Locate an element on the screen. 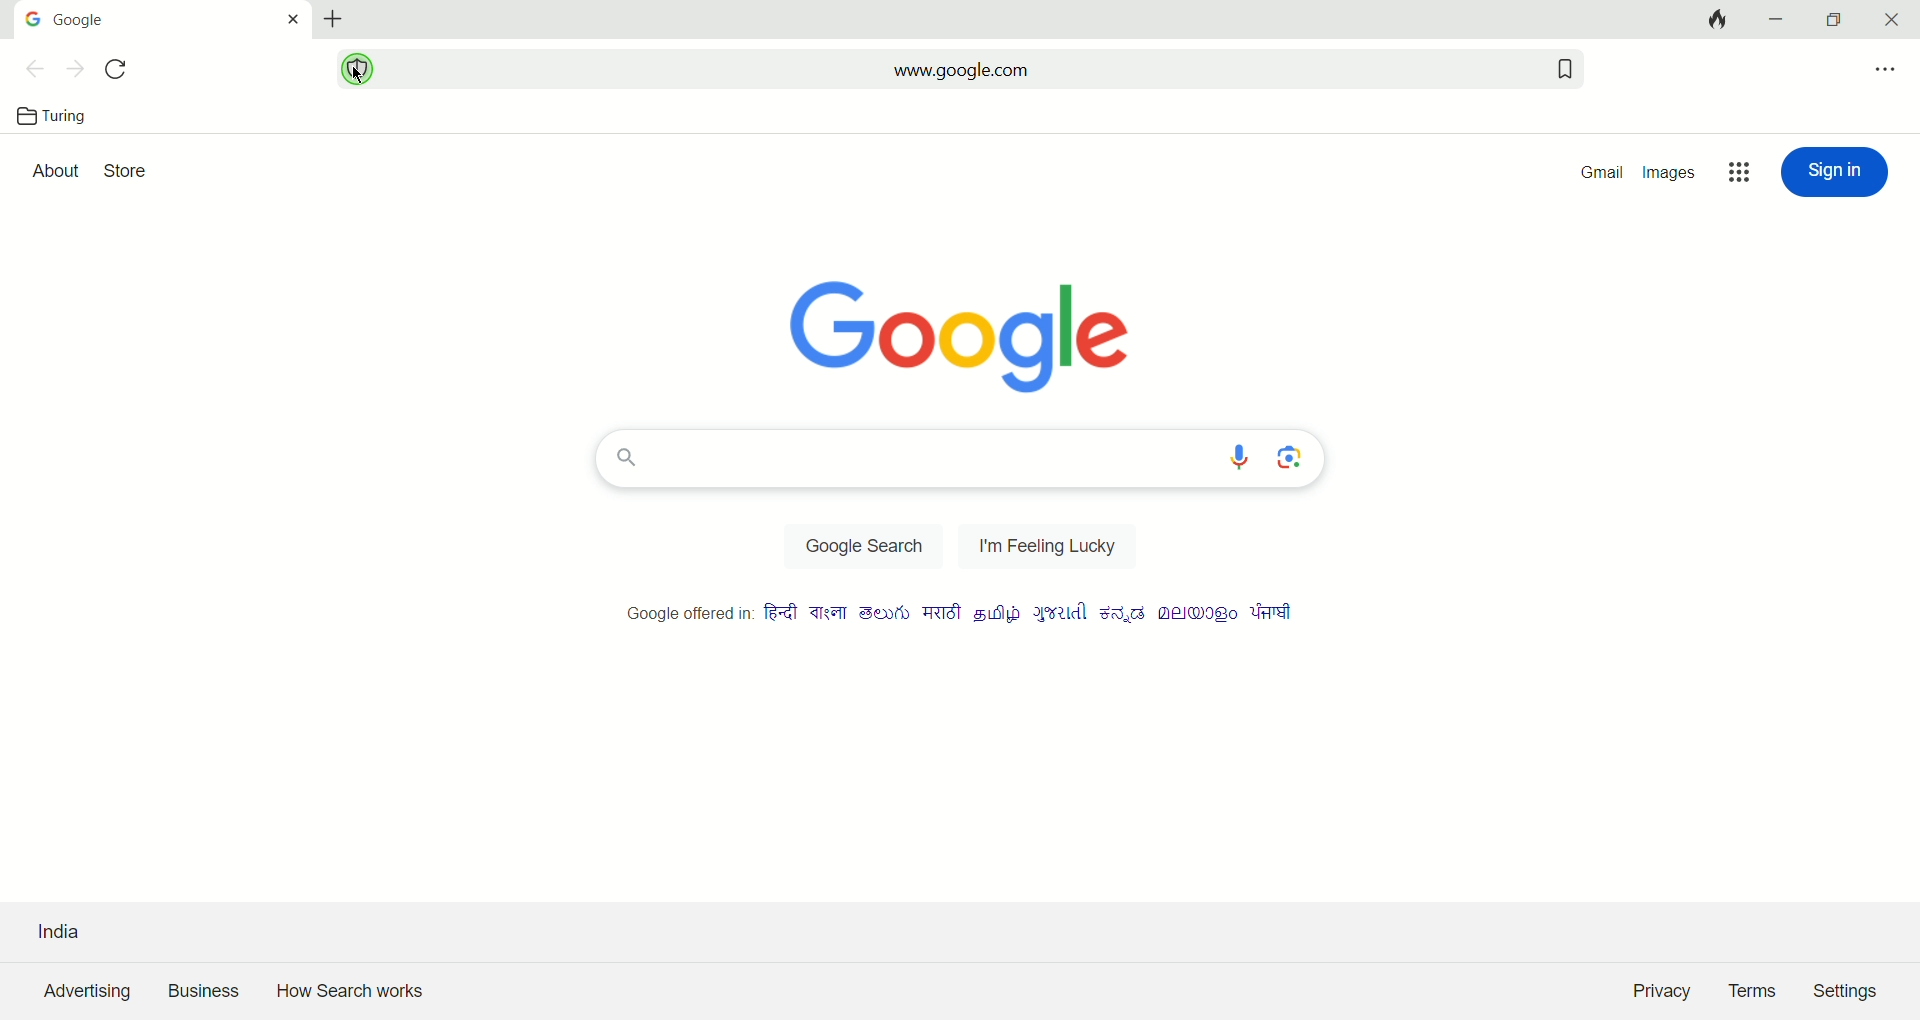 The height and width of the screenshot is (1020, 1920). language is located at coordinates (1060, 613).